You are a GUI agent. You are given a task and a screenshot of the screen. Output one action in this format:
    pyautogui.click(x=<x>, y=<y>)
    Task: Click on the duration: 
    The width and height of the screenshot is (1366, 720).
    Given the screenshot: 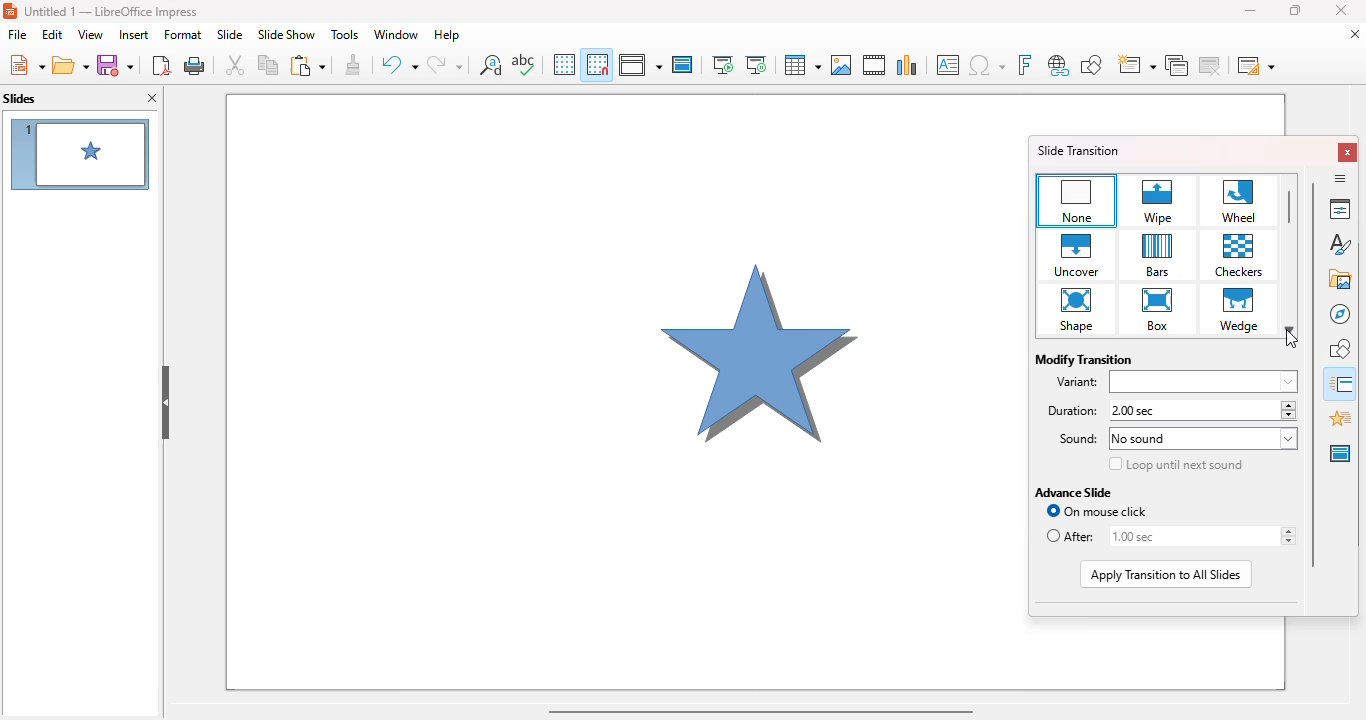 What is the action you would take?
    pyautogui.click(x=1194, y=411)
    